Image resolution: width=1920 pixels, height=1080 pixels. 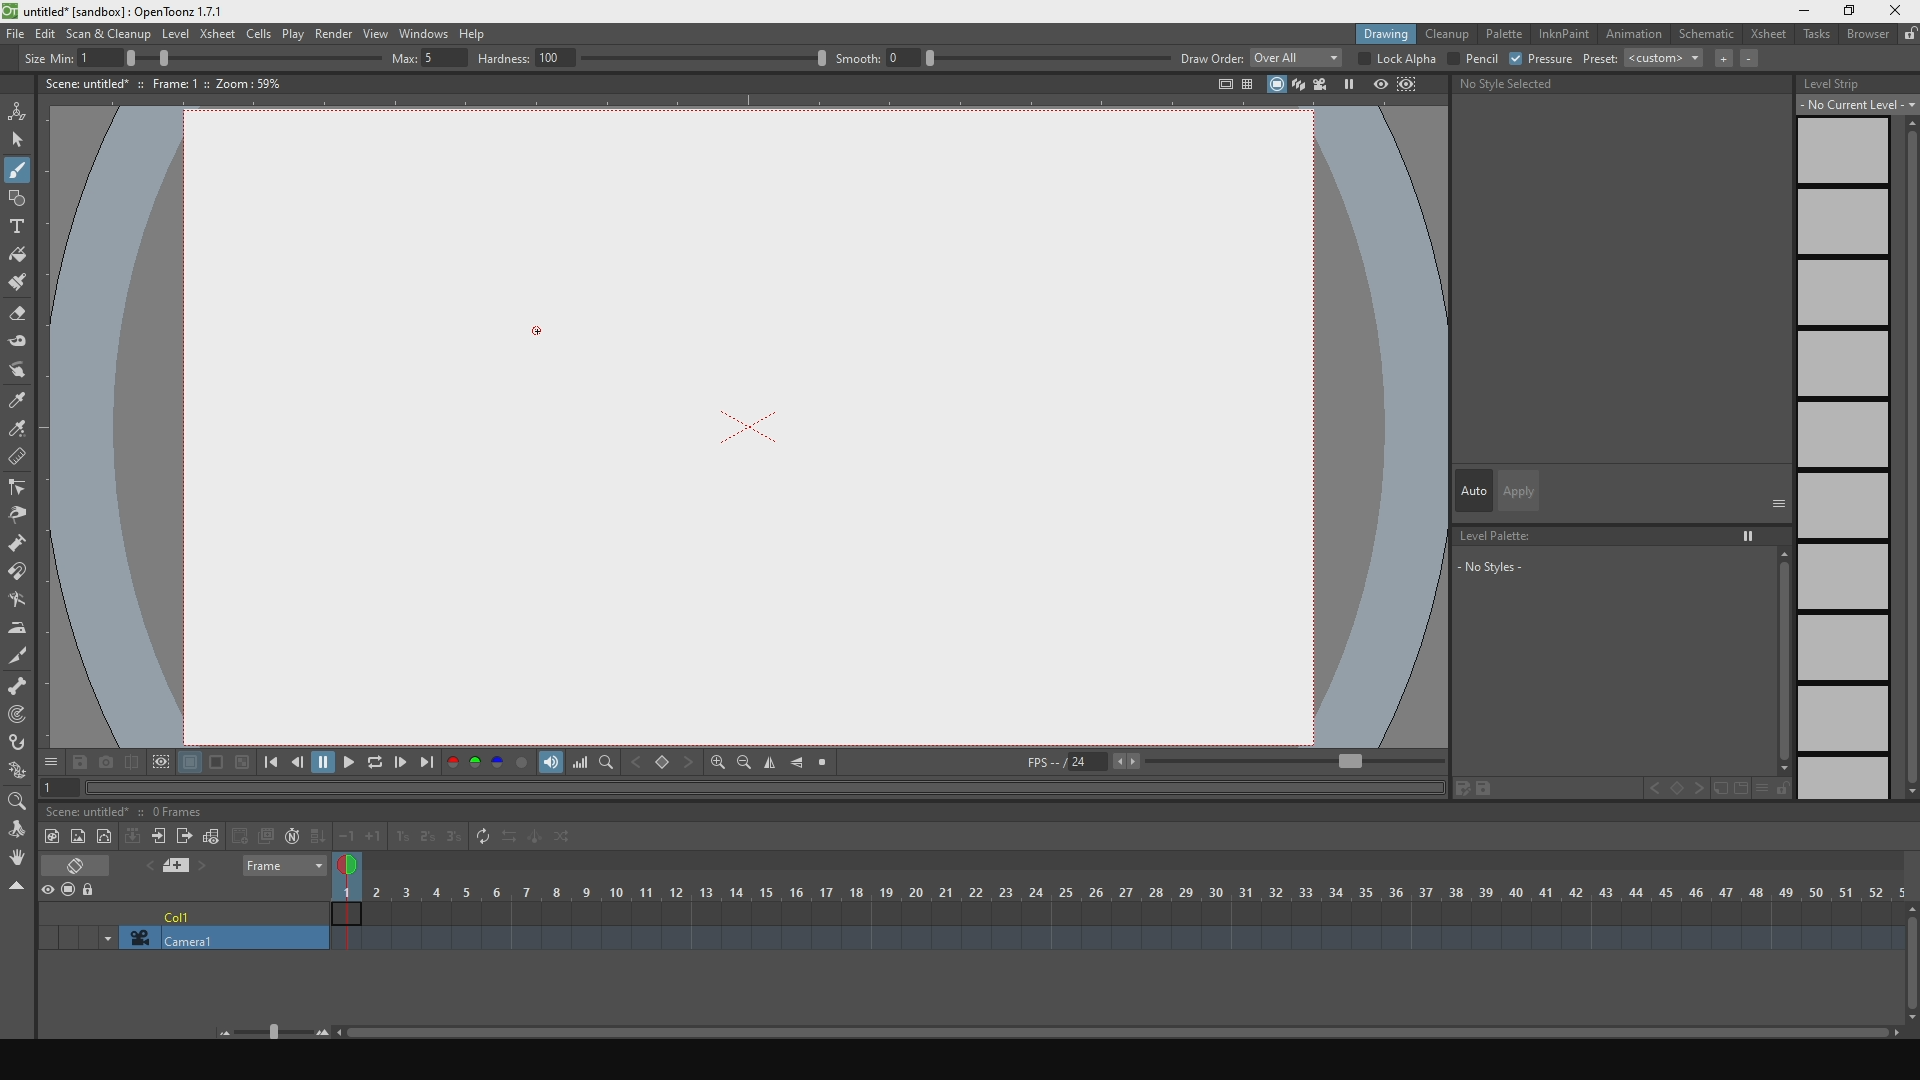 I want to click on cursor, so click(x=536, y=337).